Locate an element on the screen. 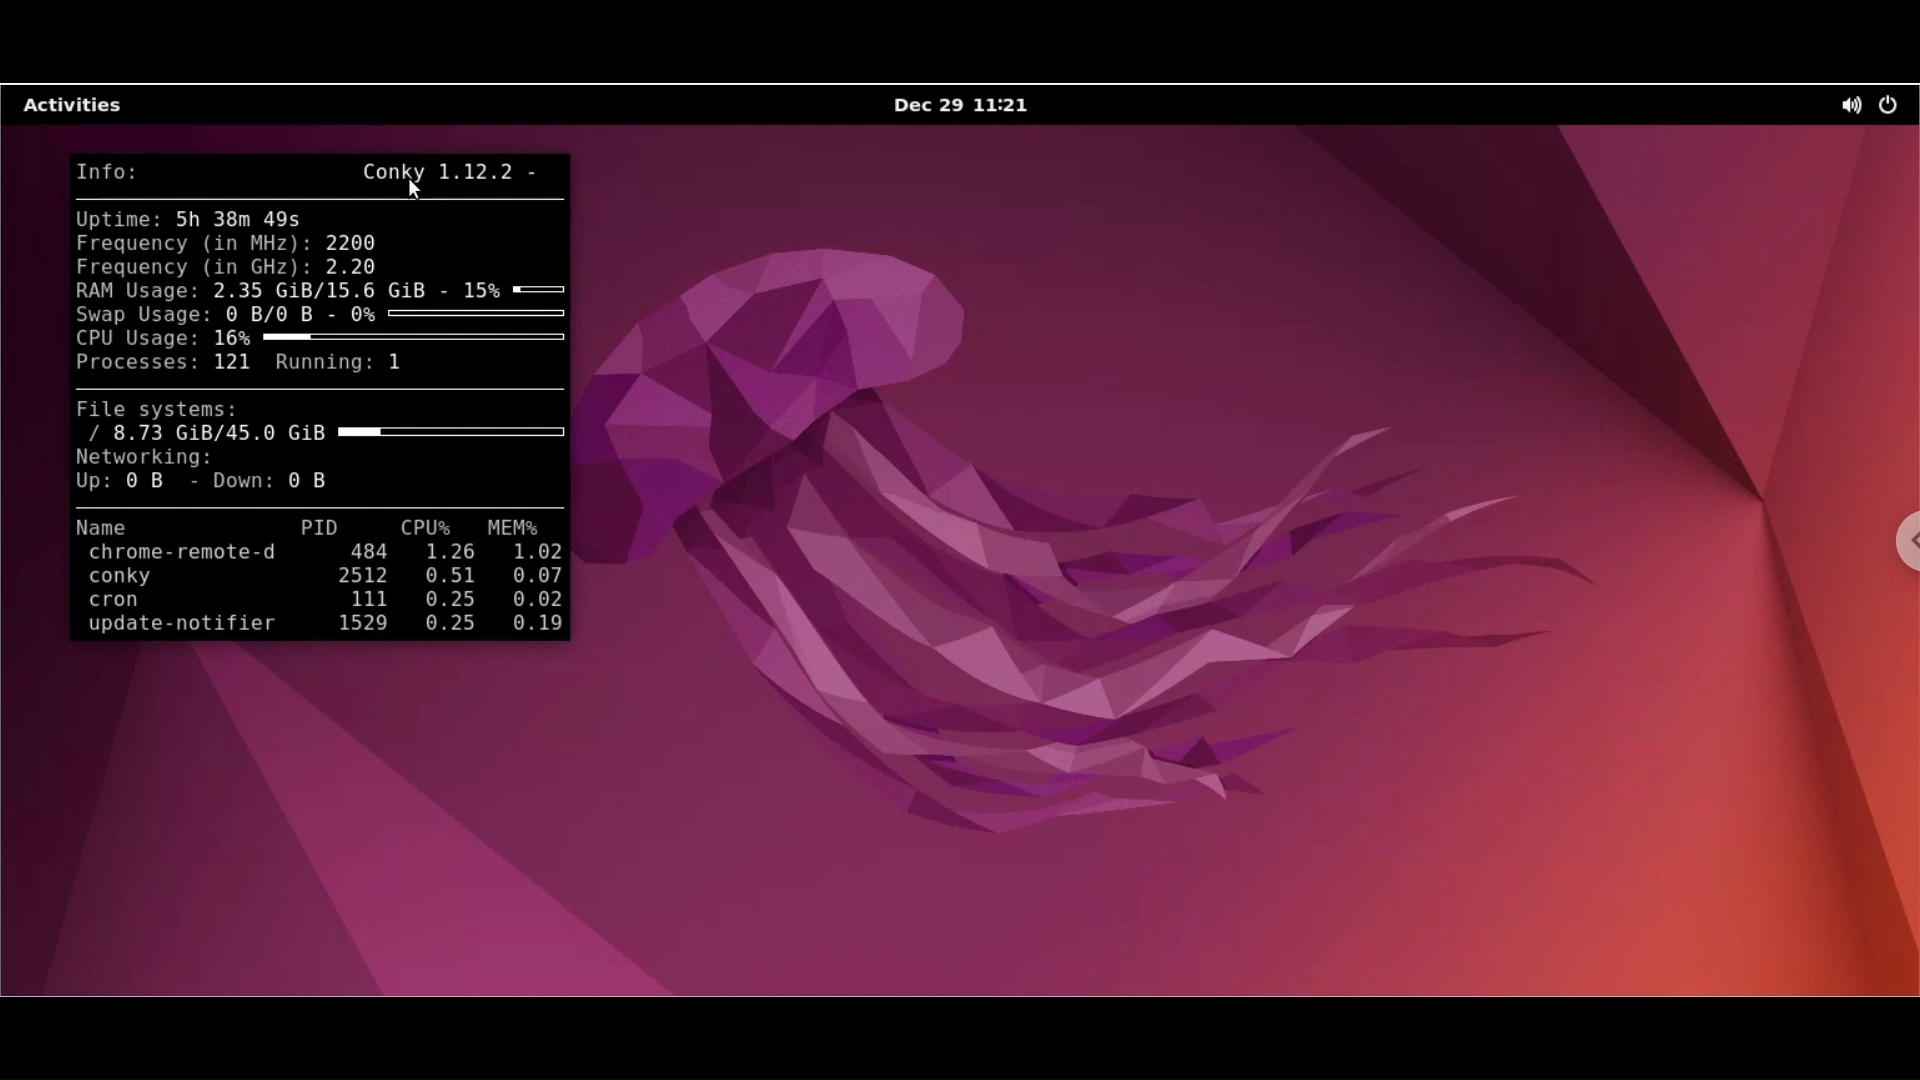 The width and height of the screenshot is (1920, 1080). 0.25 is located at coordinates (442, 626).